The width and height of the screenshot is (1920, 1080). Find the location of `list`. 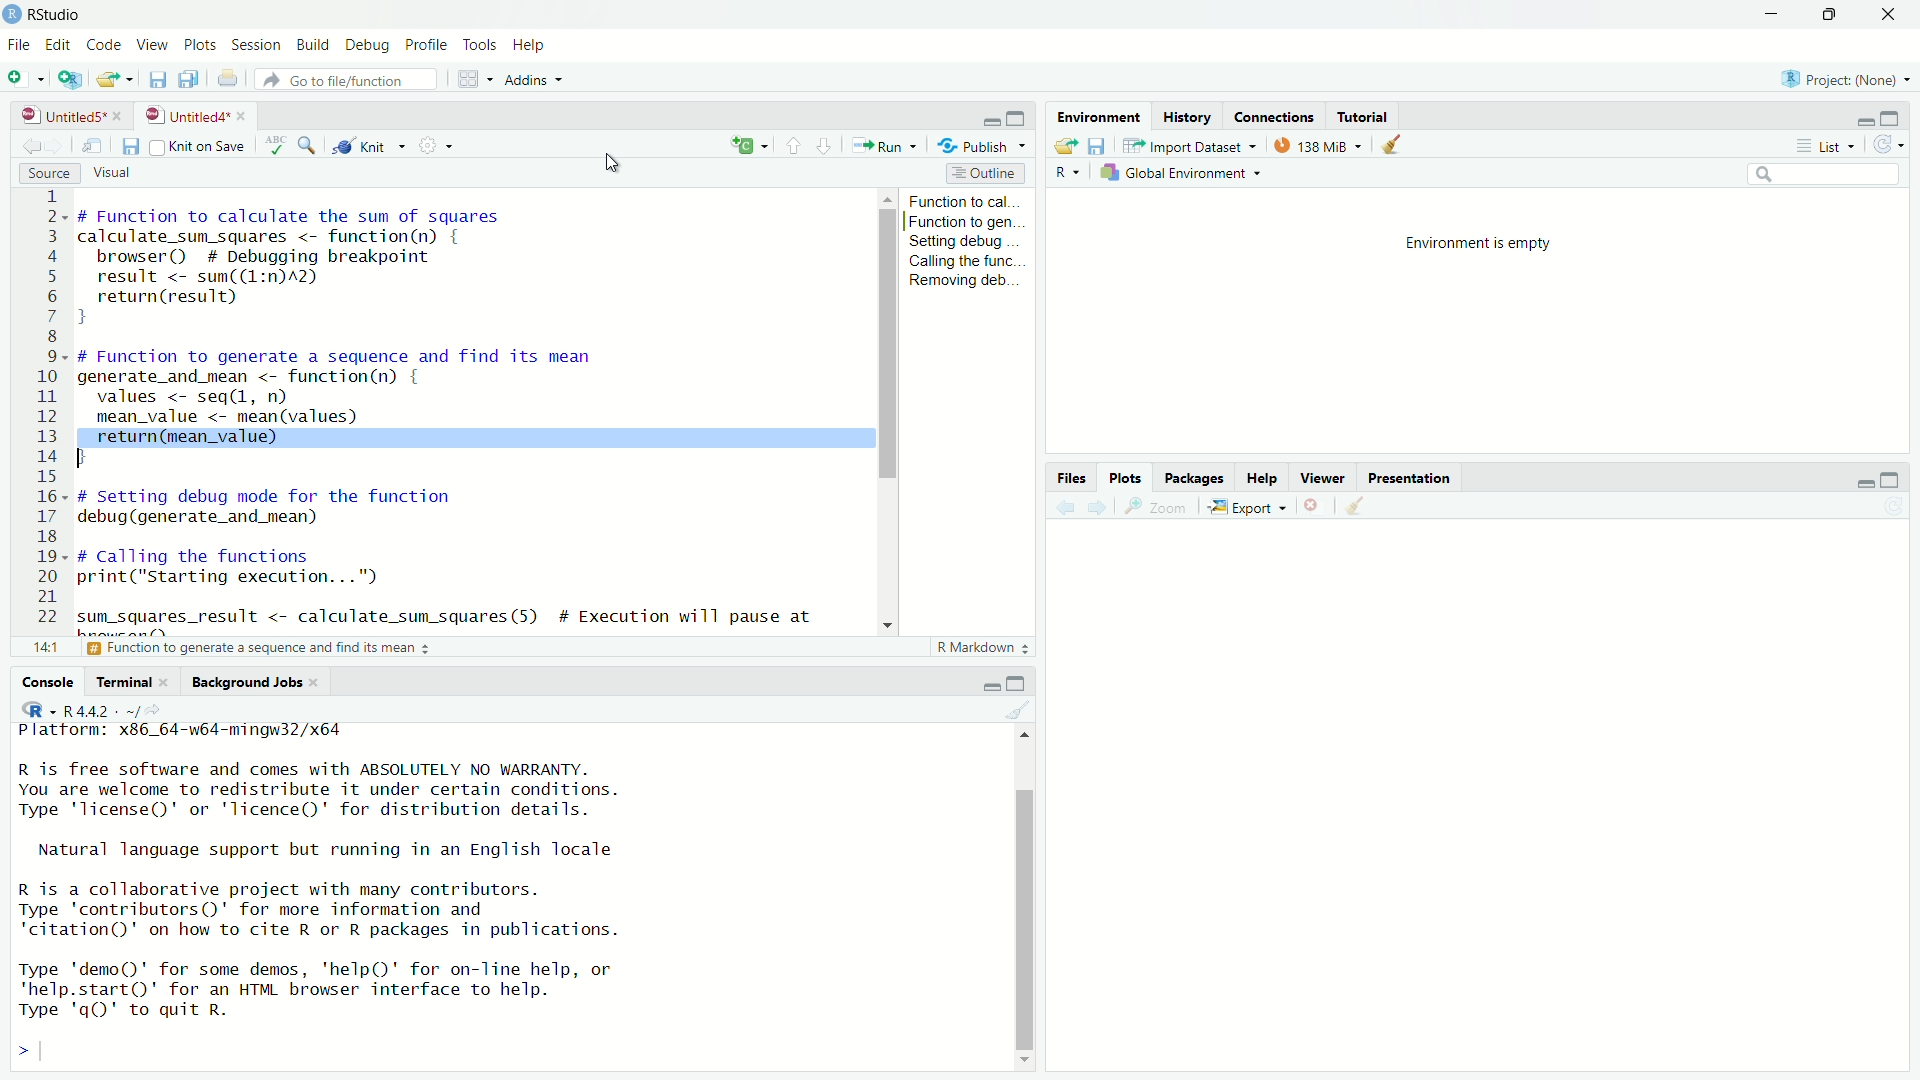

list is located at coordinates (1822, 146).